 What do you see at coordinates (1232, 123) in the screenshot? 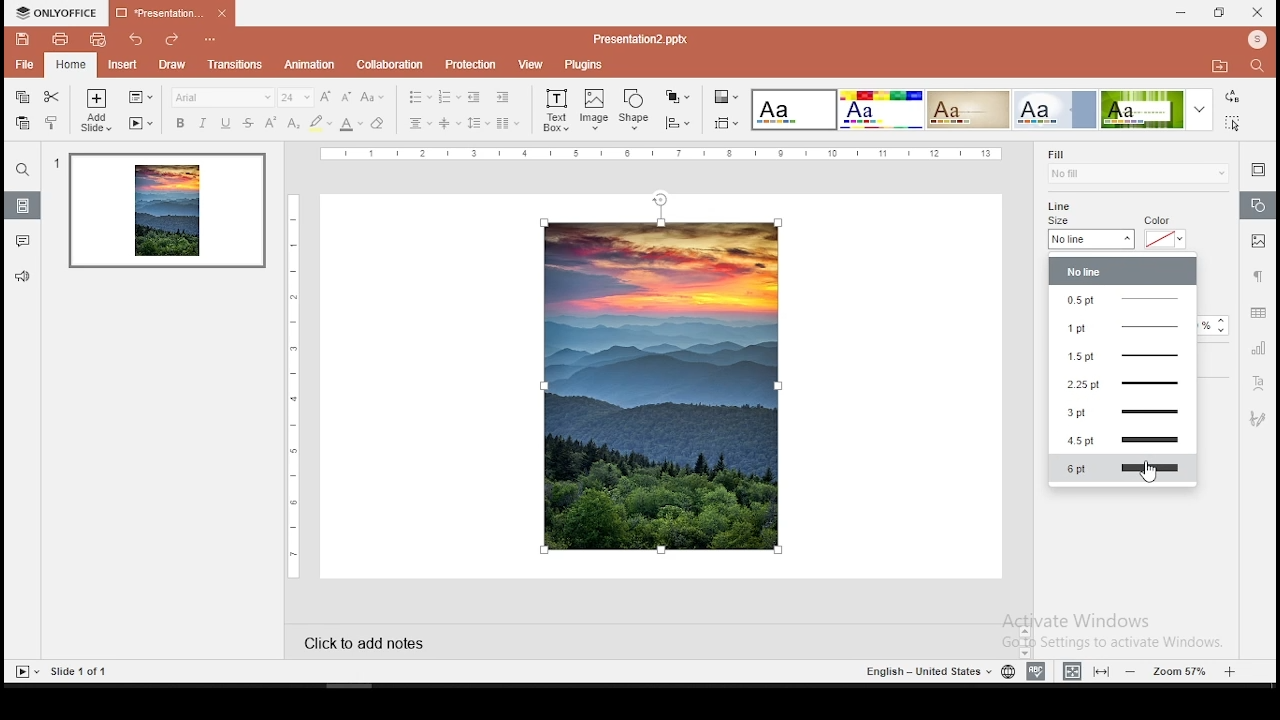
I see `select all` at bounding box center [1232, 123].